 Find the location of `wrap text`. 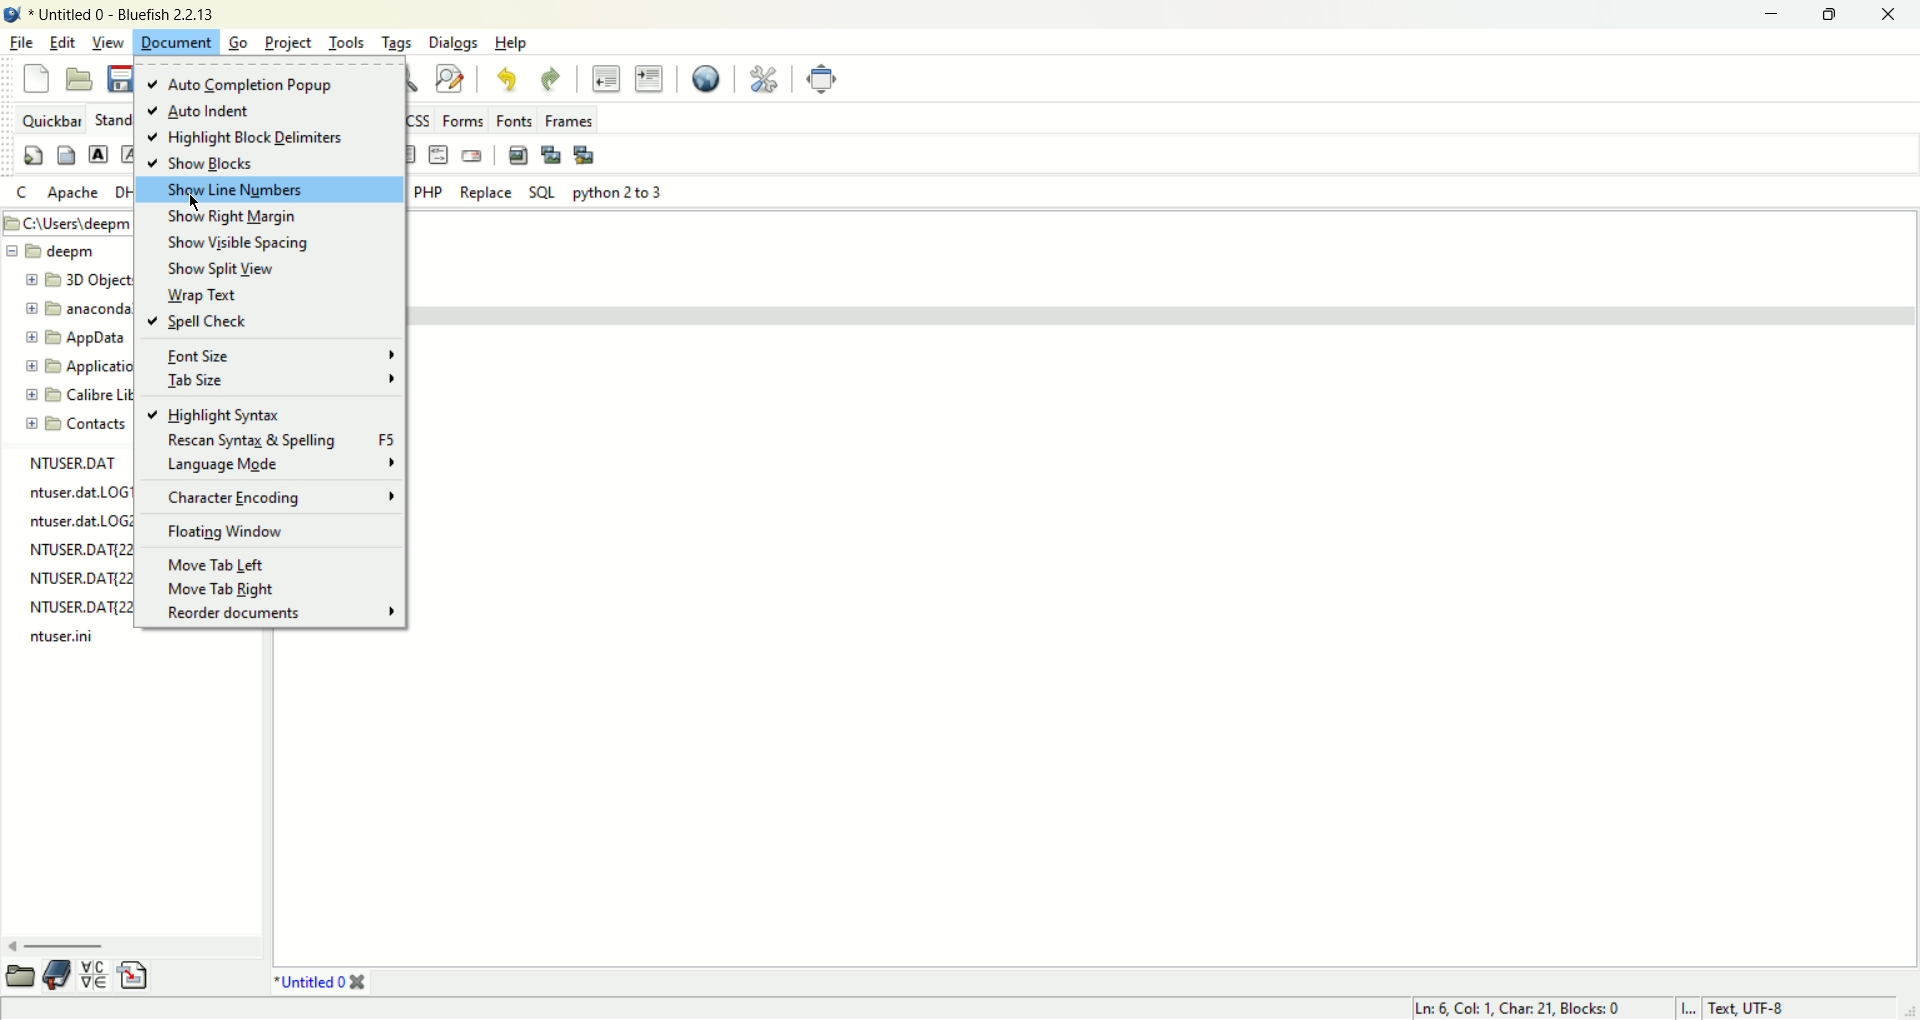

wrap text is located at coordinates (201, 295).